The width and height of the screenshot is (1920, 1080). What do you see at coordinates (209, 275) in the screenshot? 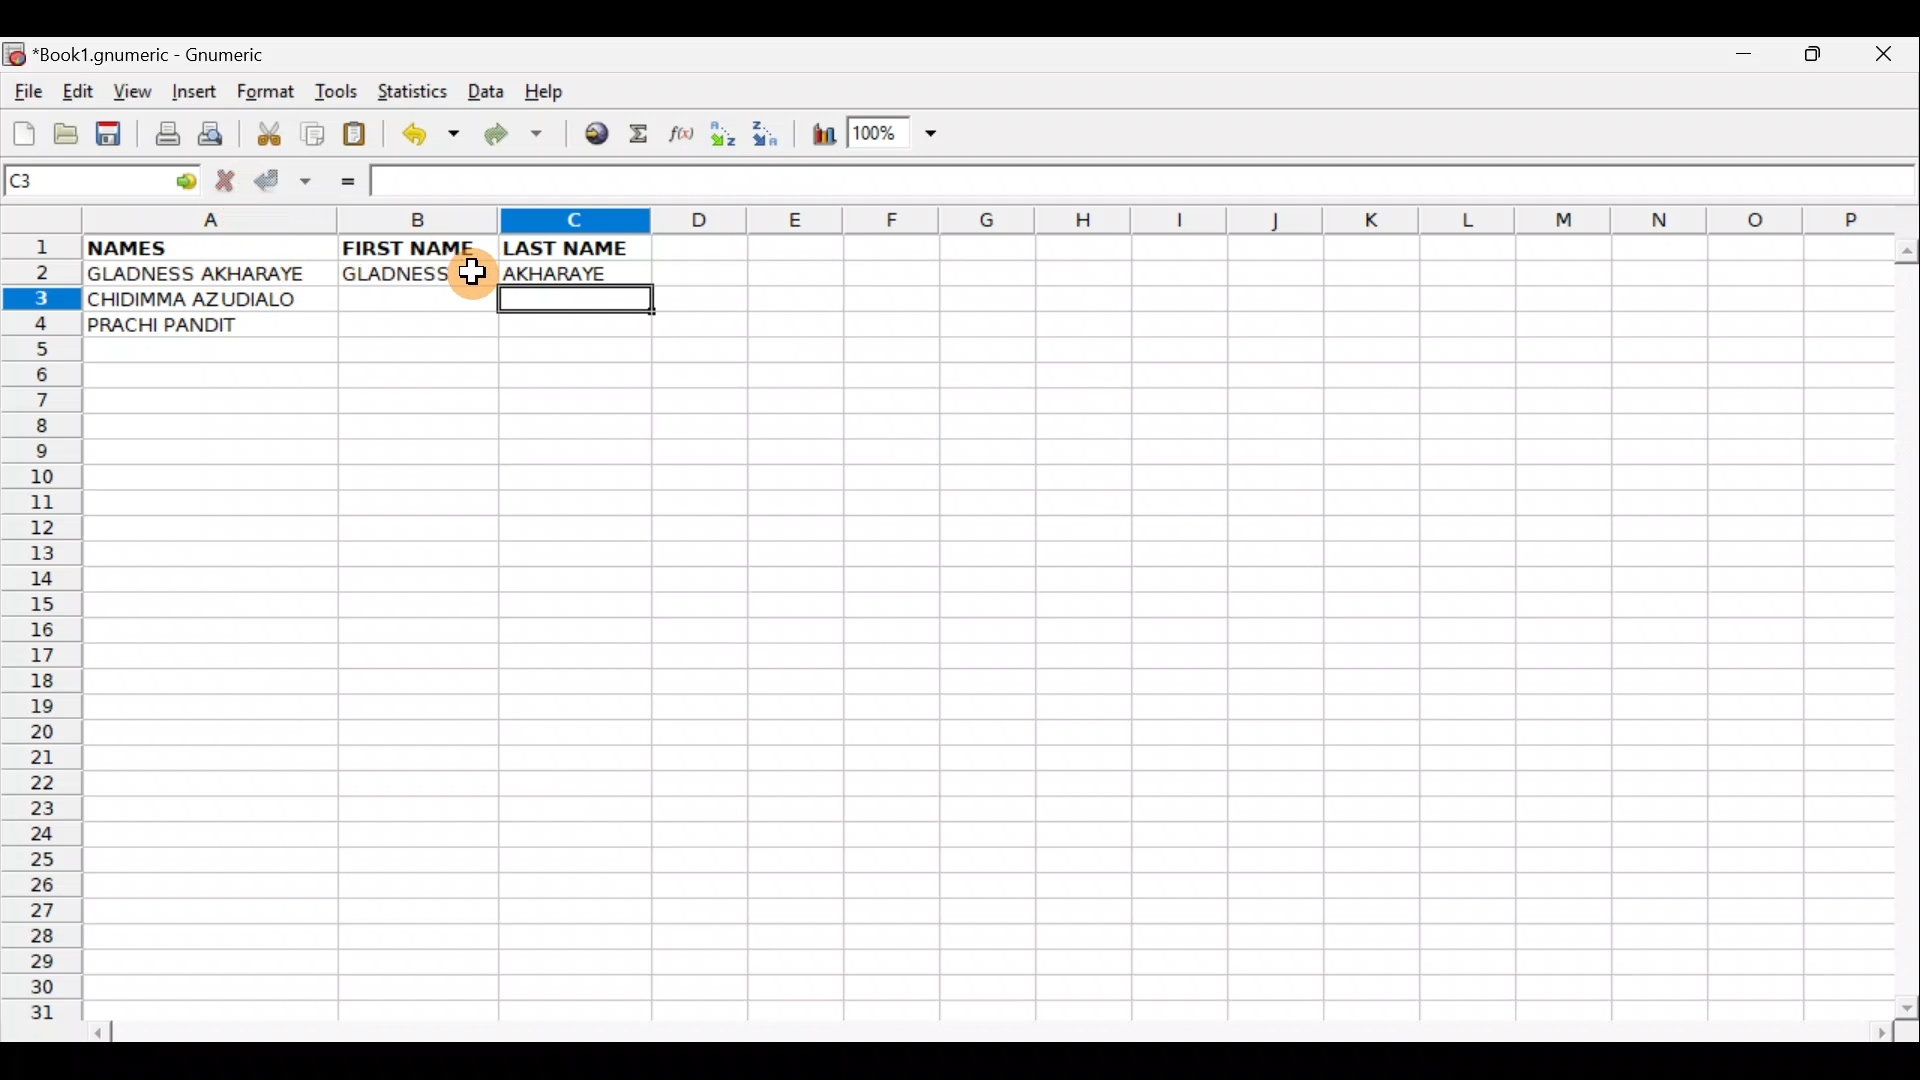
I see `GLADNESS AKHARAYE` at bounding box center [209, 275].